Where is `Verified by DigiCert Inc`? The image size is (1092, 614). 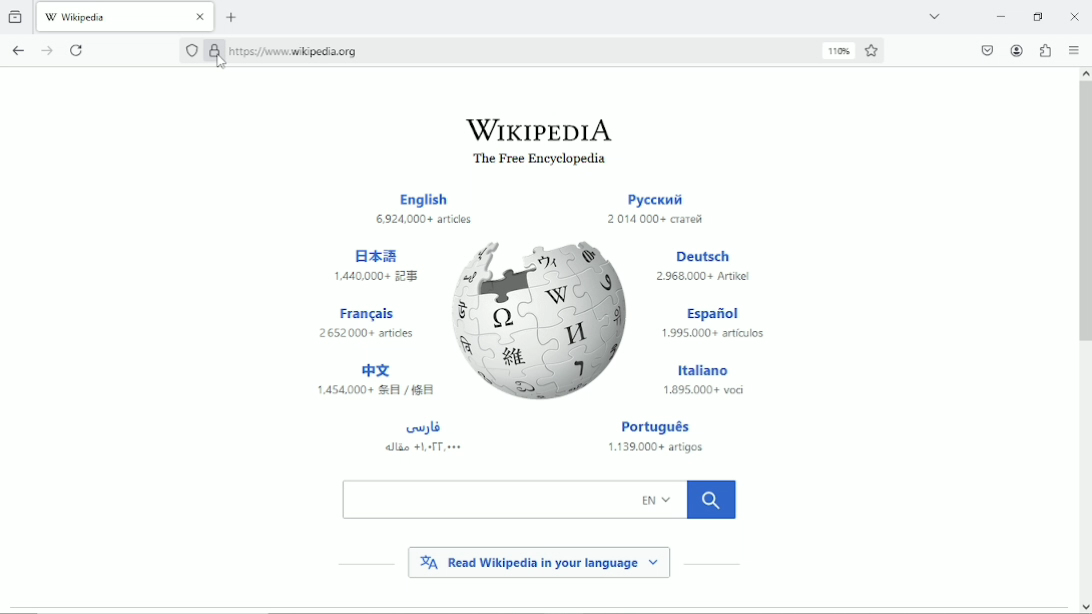 Verified by DigiCert Inc is located at coordinates (214, 53).